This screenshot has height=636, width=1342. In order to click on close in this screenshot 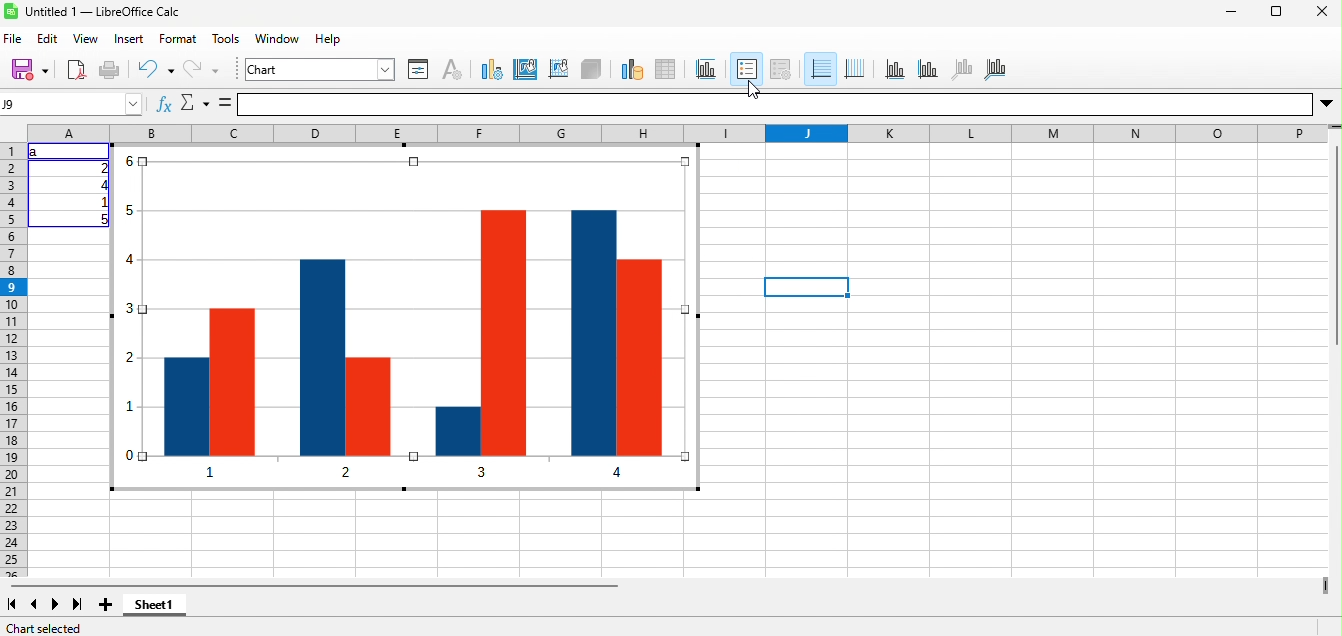, I will do `click(1322, 11)`.